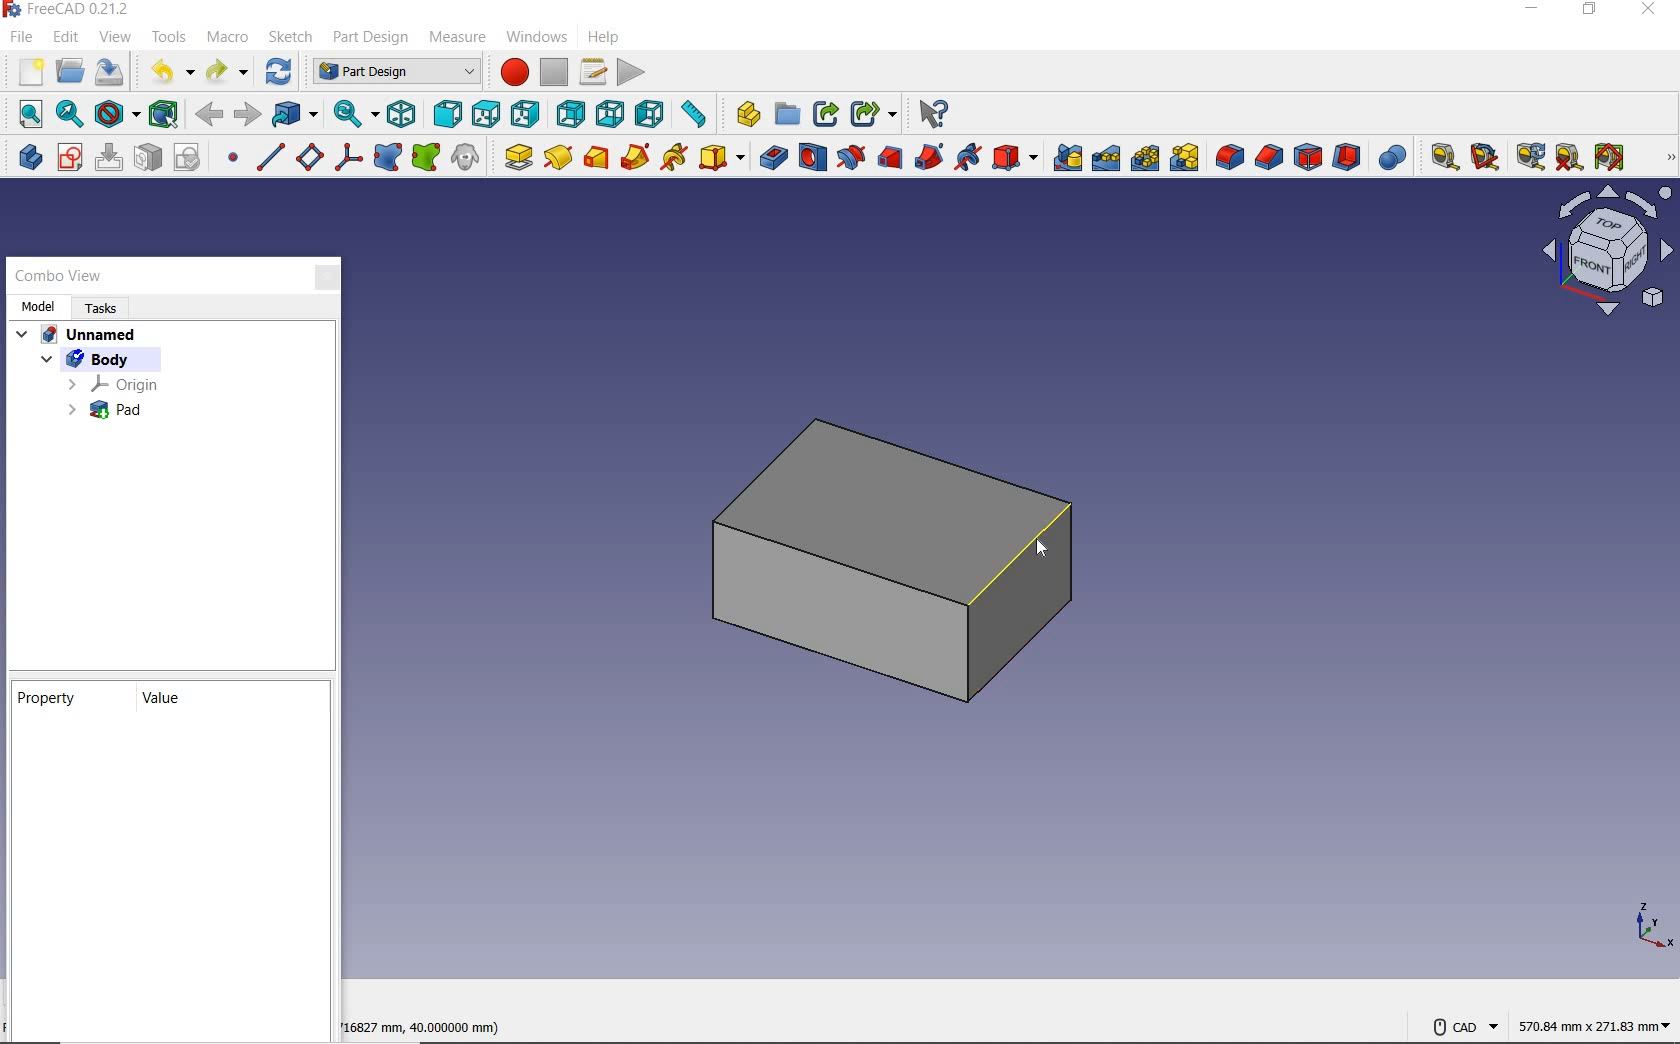 Image resolution: width=1680 pixels, height=1044 pixels. What do you see at coordinates (163, 115) in the screenshot?
I see `bounding box` at bounding box center [163, 115].